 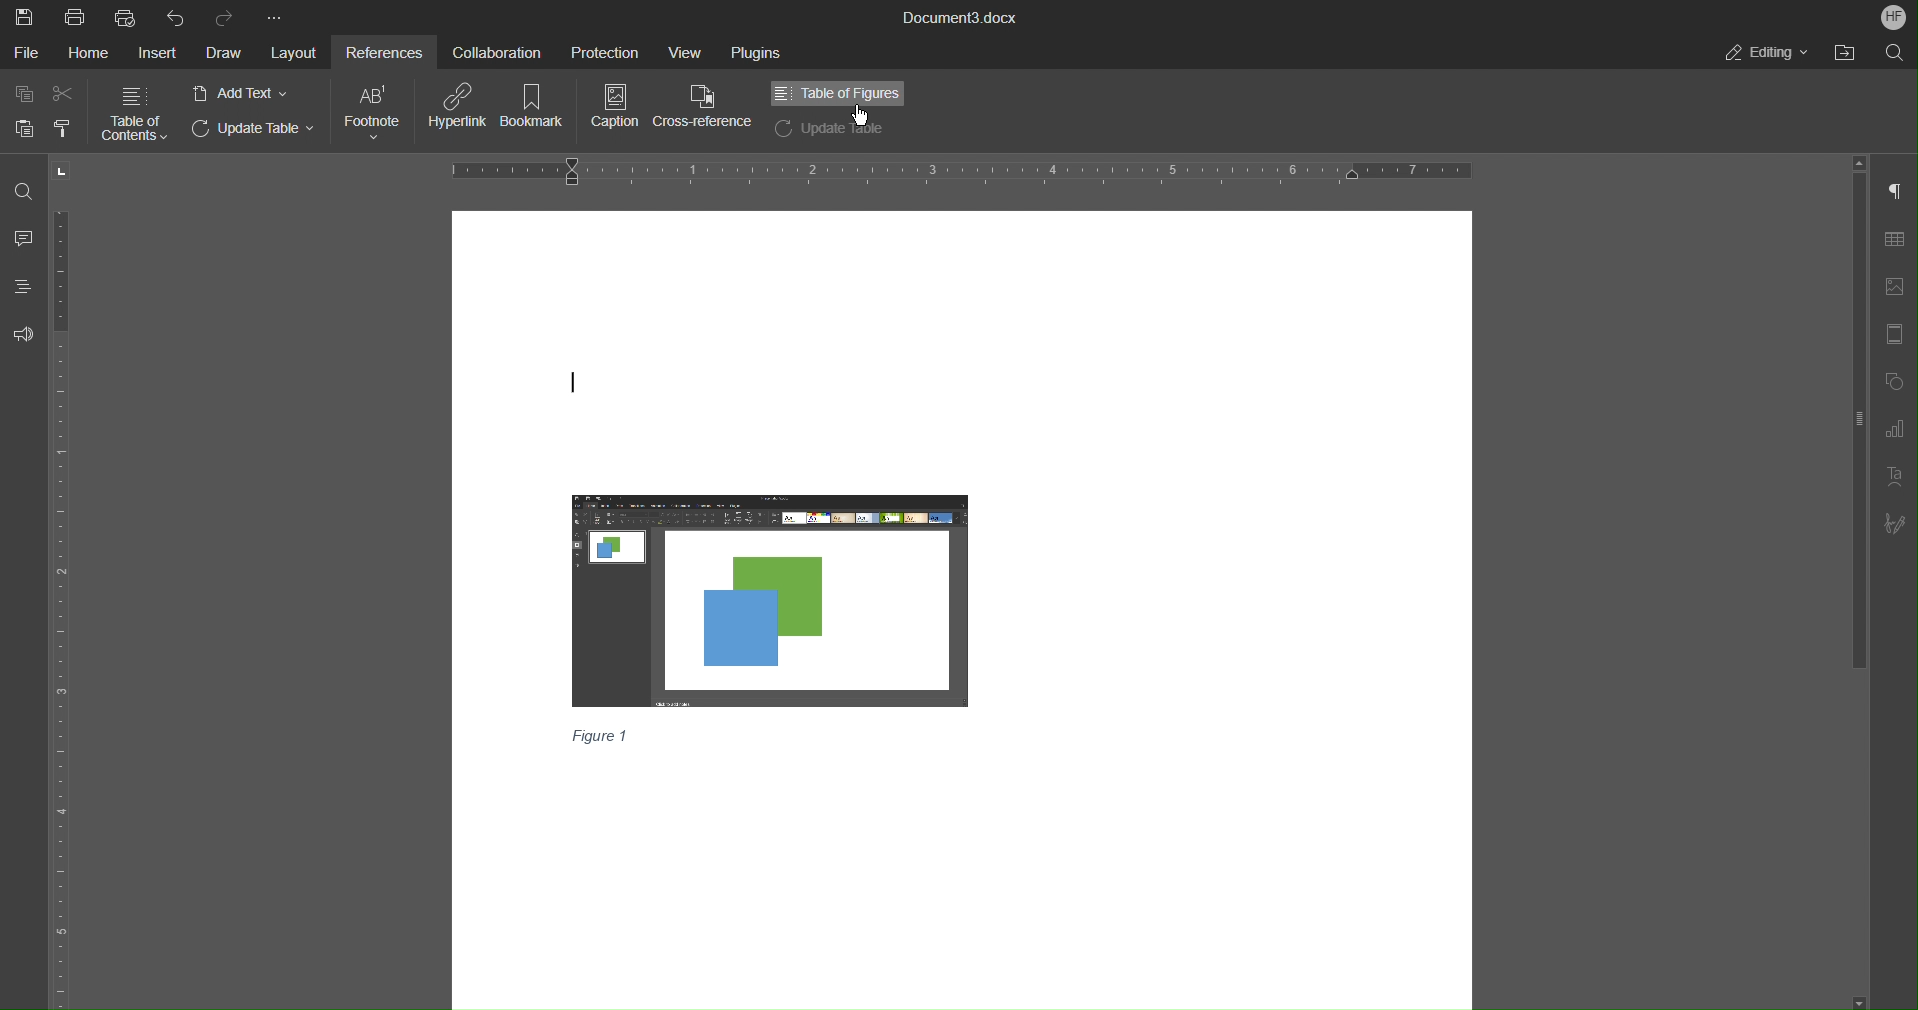 I want to click on Footnote, so click(x=374, y=112).